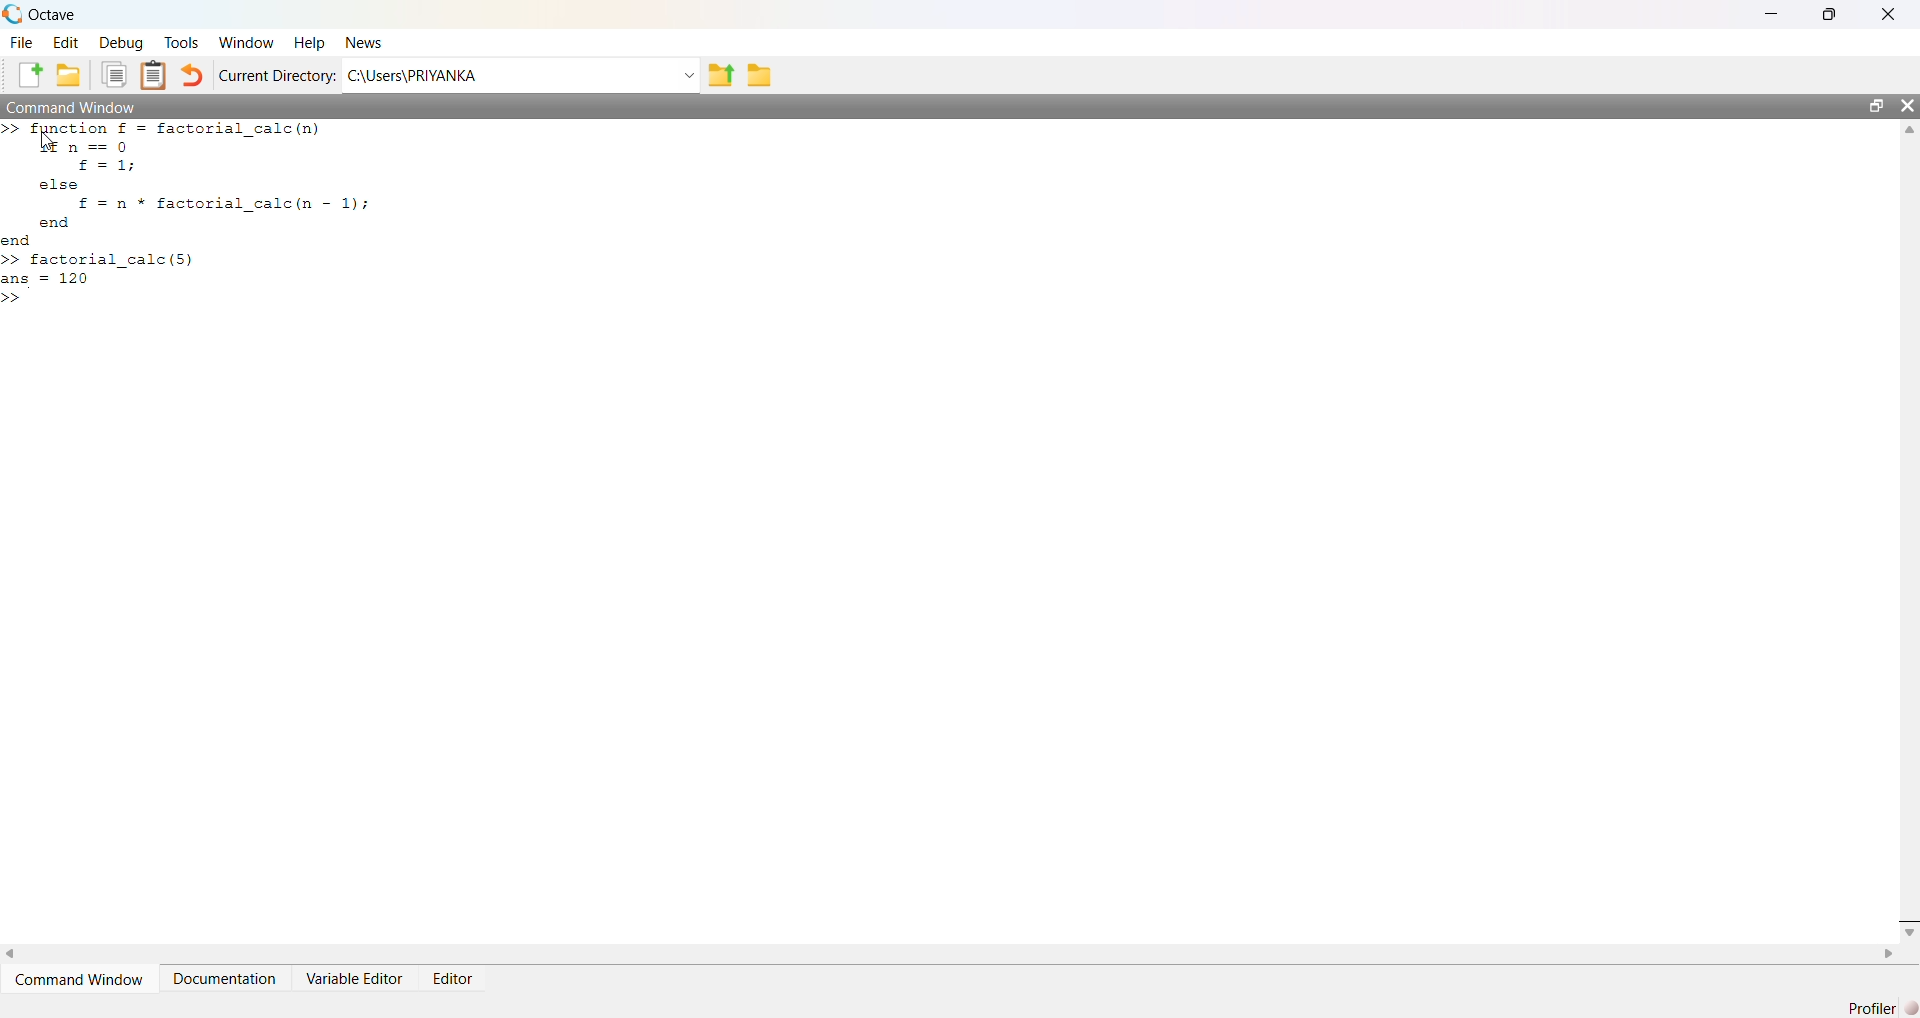 The image size is (1920, 1018). Describe the element at coordinates (357, 978) in the screenshot. I see `Variable Editor` at that location.